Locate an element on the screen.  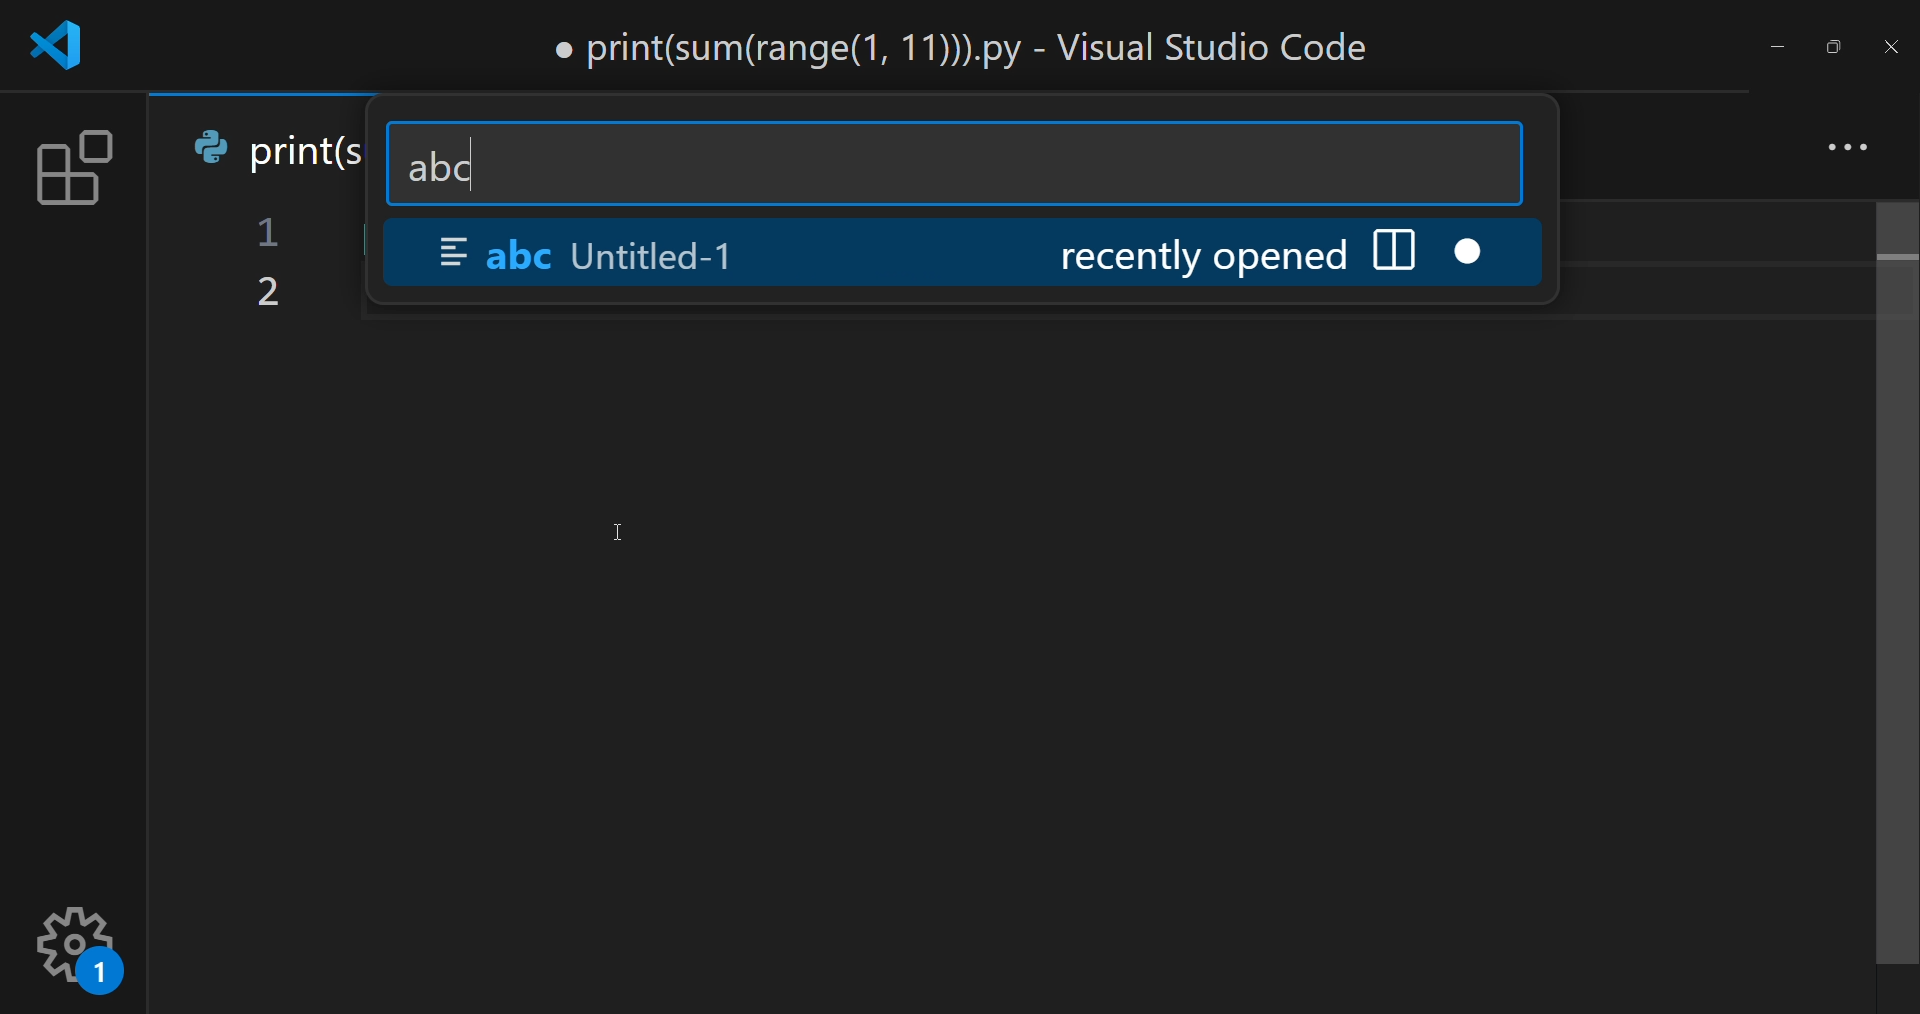
more is located at coordinates (1843, 143).